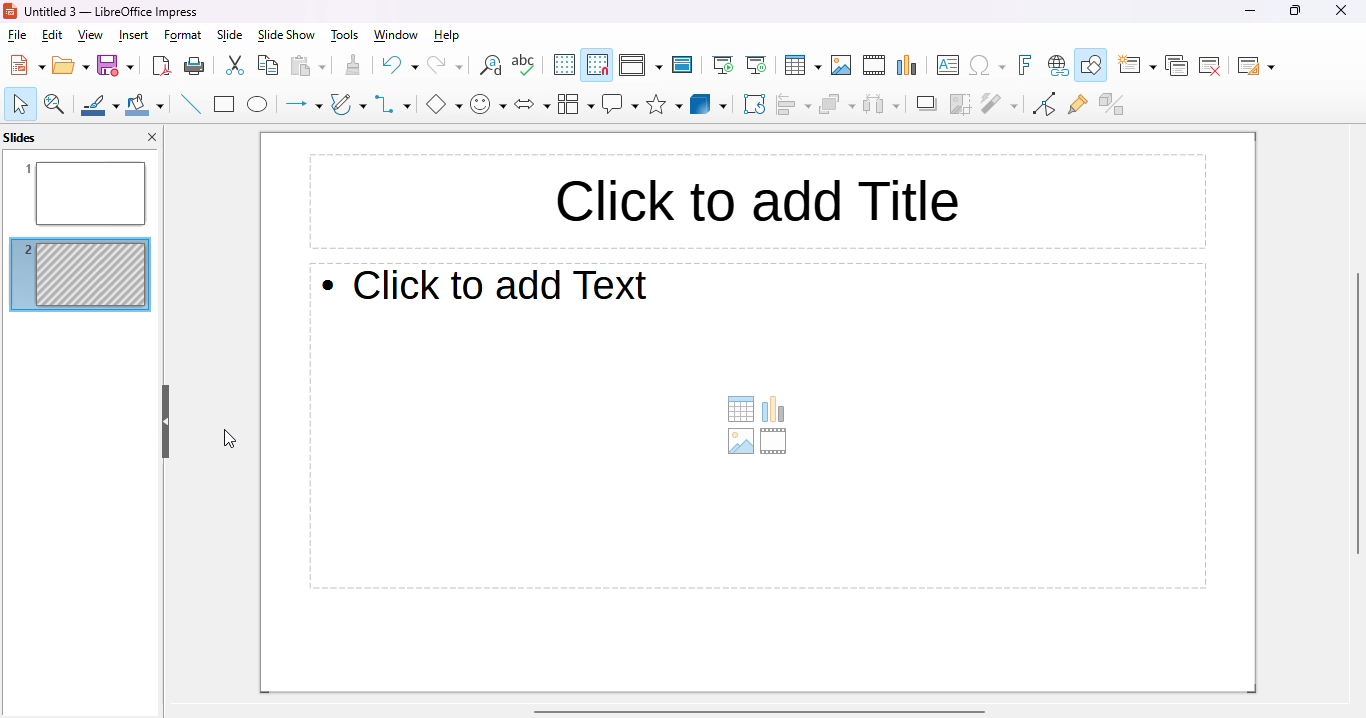 This screenshot has height=718, width=1366. Describe the element at coordinates (640, 65) in the screenshot. I see `display view` at that location.